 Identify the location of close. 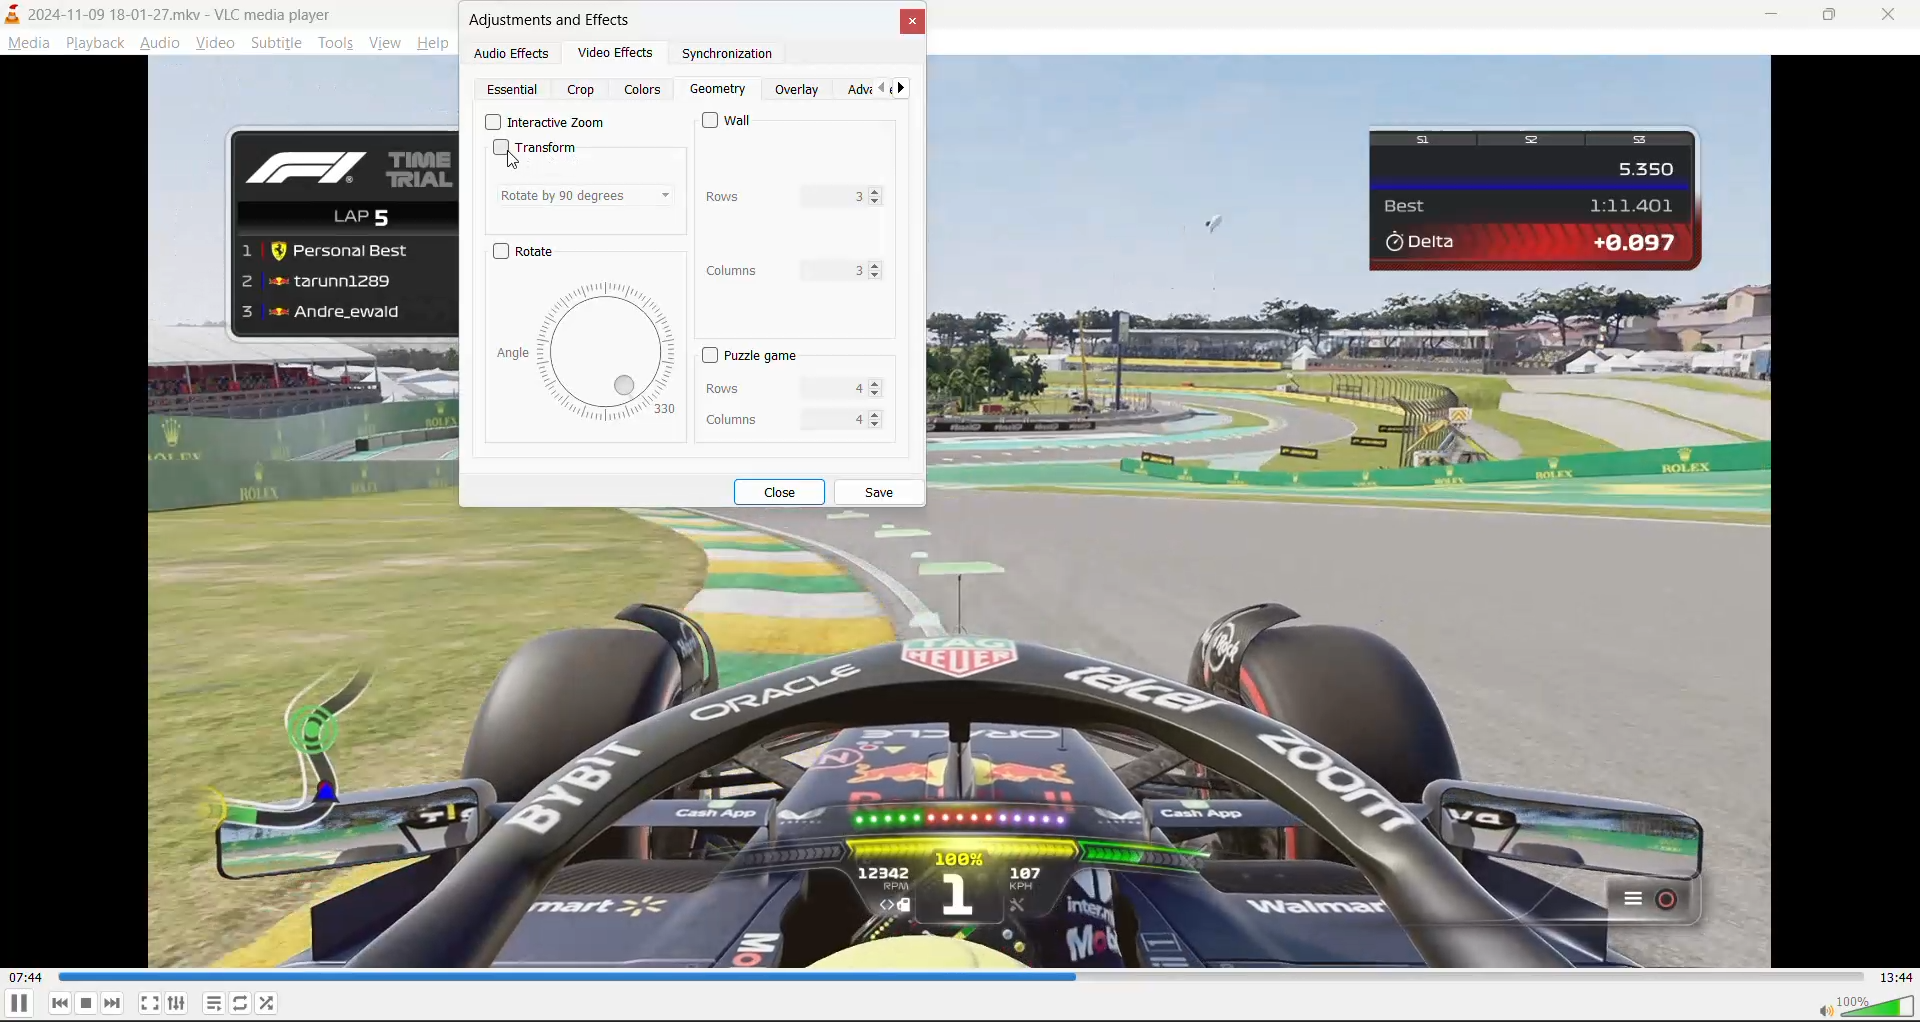
(910, 23).